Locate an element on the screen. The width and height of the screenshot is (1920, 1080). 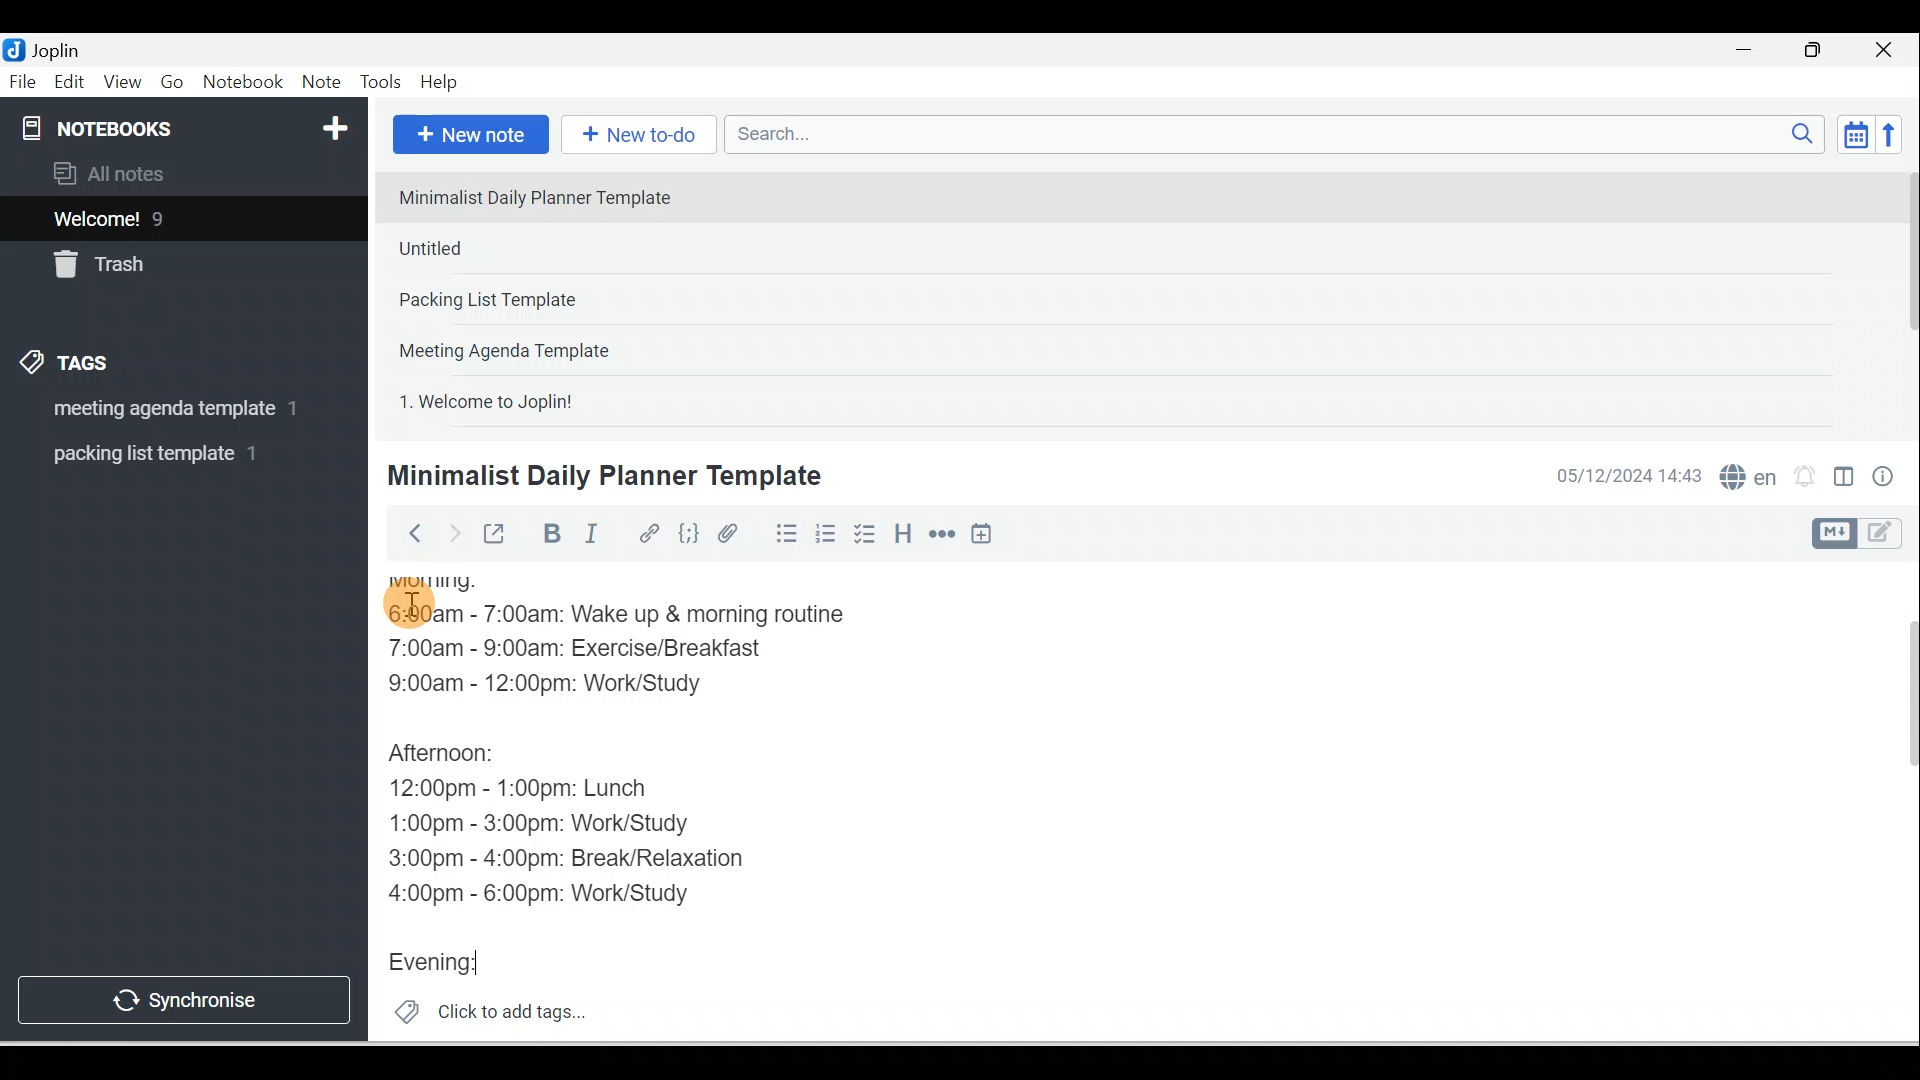
Morning: is located at coordinates (455, 582).